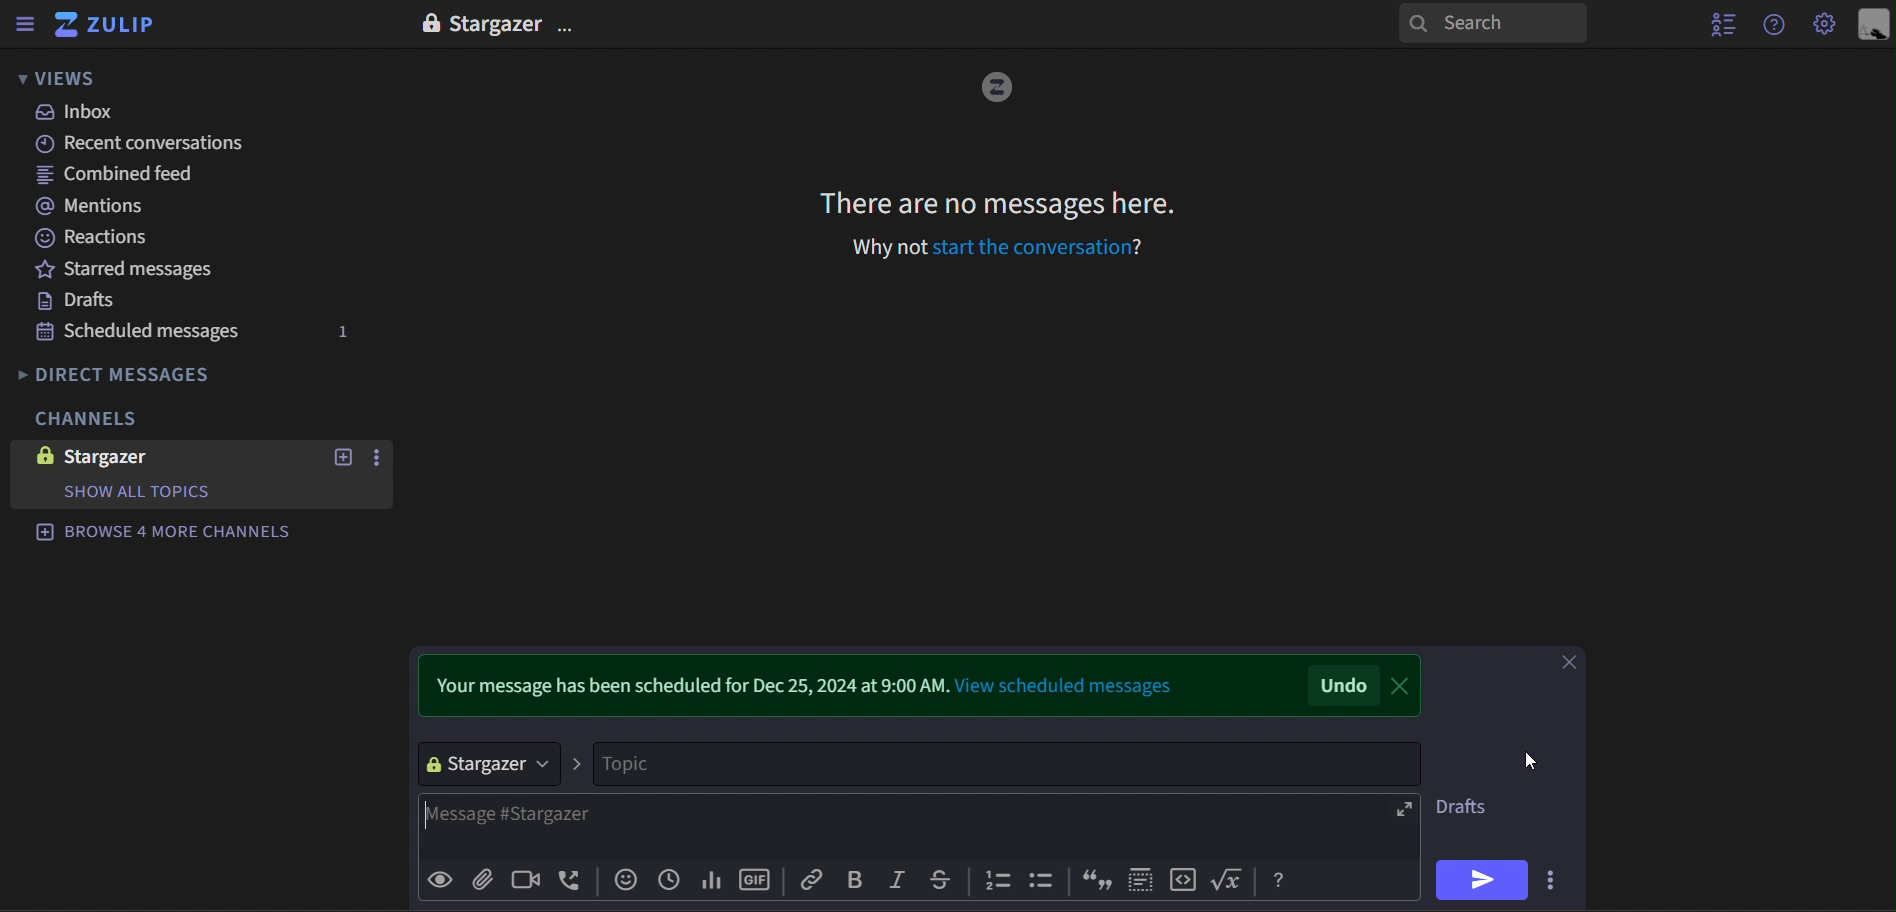 This screenshot has height=912, width=1896. Describe the element at coordinates (809, 881) in the screenshot. I see `Copy link` at that location.